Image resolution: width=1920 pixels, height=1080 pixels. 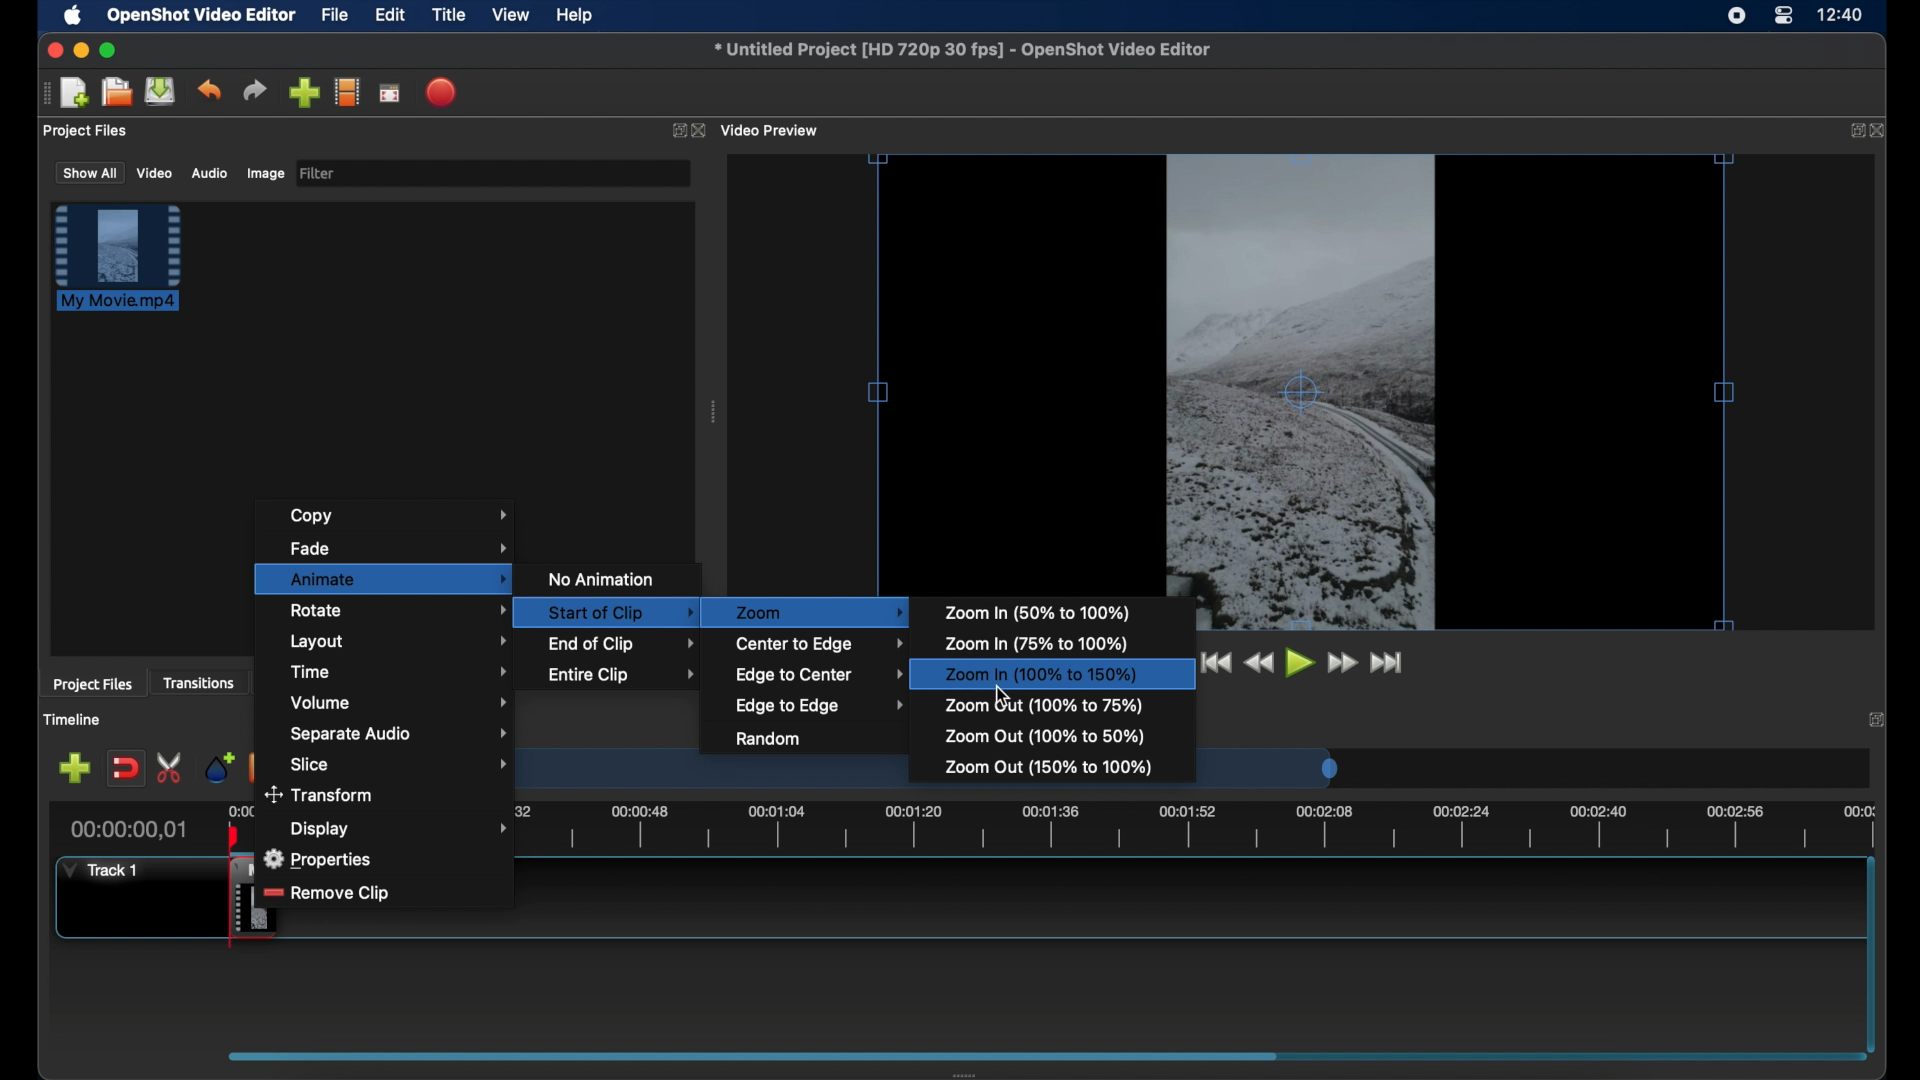 What do you see at coordinates (401, 764) in the screenshot?
I see `slice menu` at bounding box center [401, 764].